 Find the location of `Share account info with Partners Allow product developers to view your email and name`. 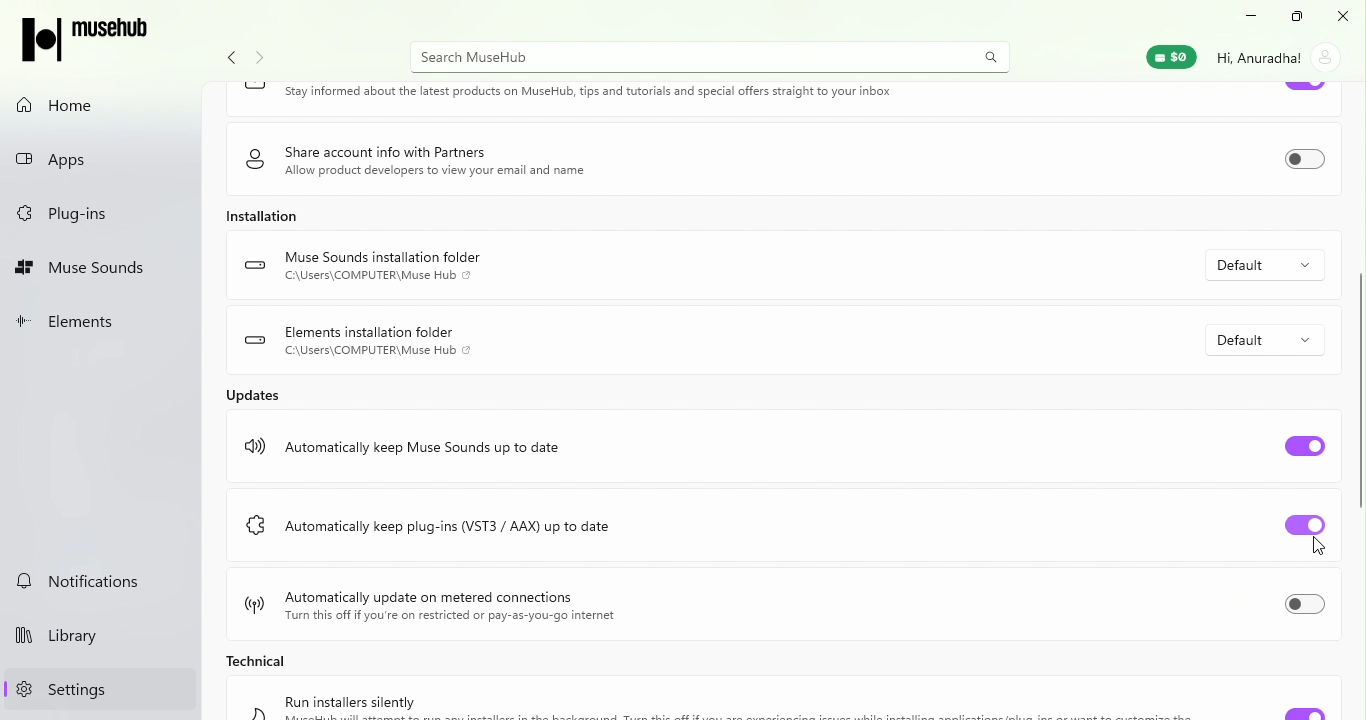

Share account info with Partners Allow product developers to view your email and name is located at coordinates (441, 163).